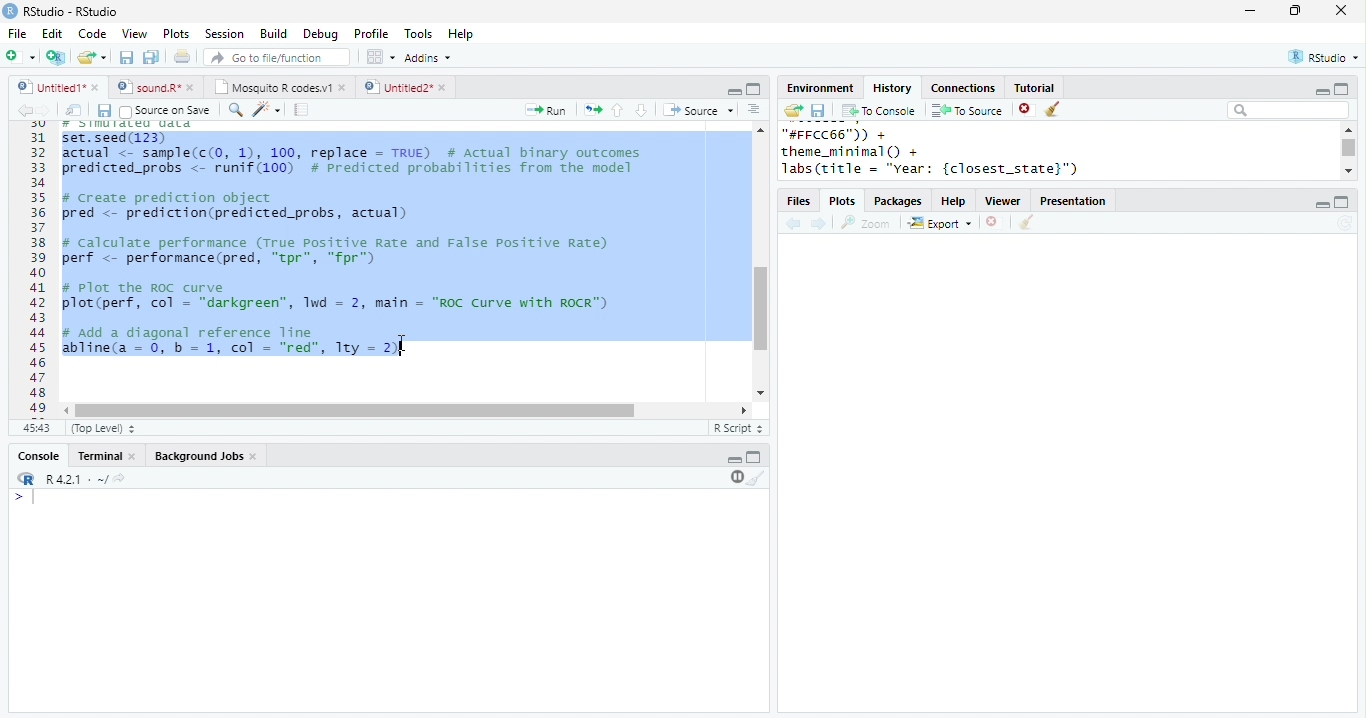 Image resolution: width=1366 pixels, height=718 pixels. What do you see at coordinates (273, 34) in the screenshot?
I see `Build` at bounding box center [273, 34].